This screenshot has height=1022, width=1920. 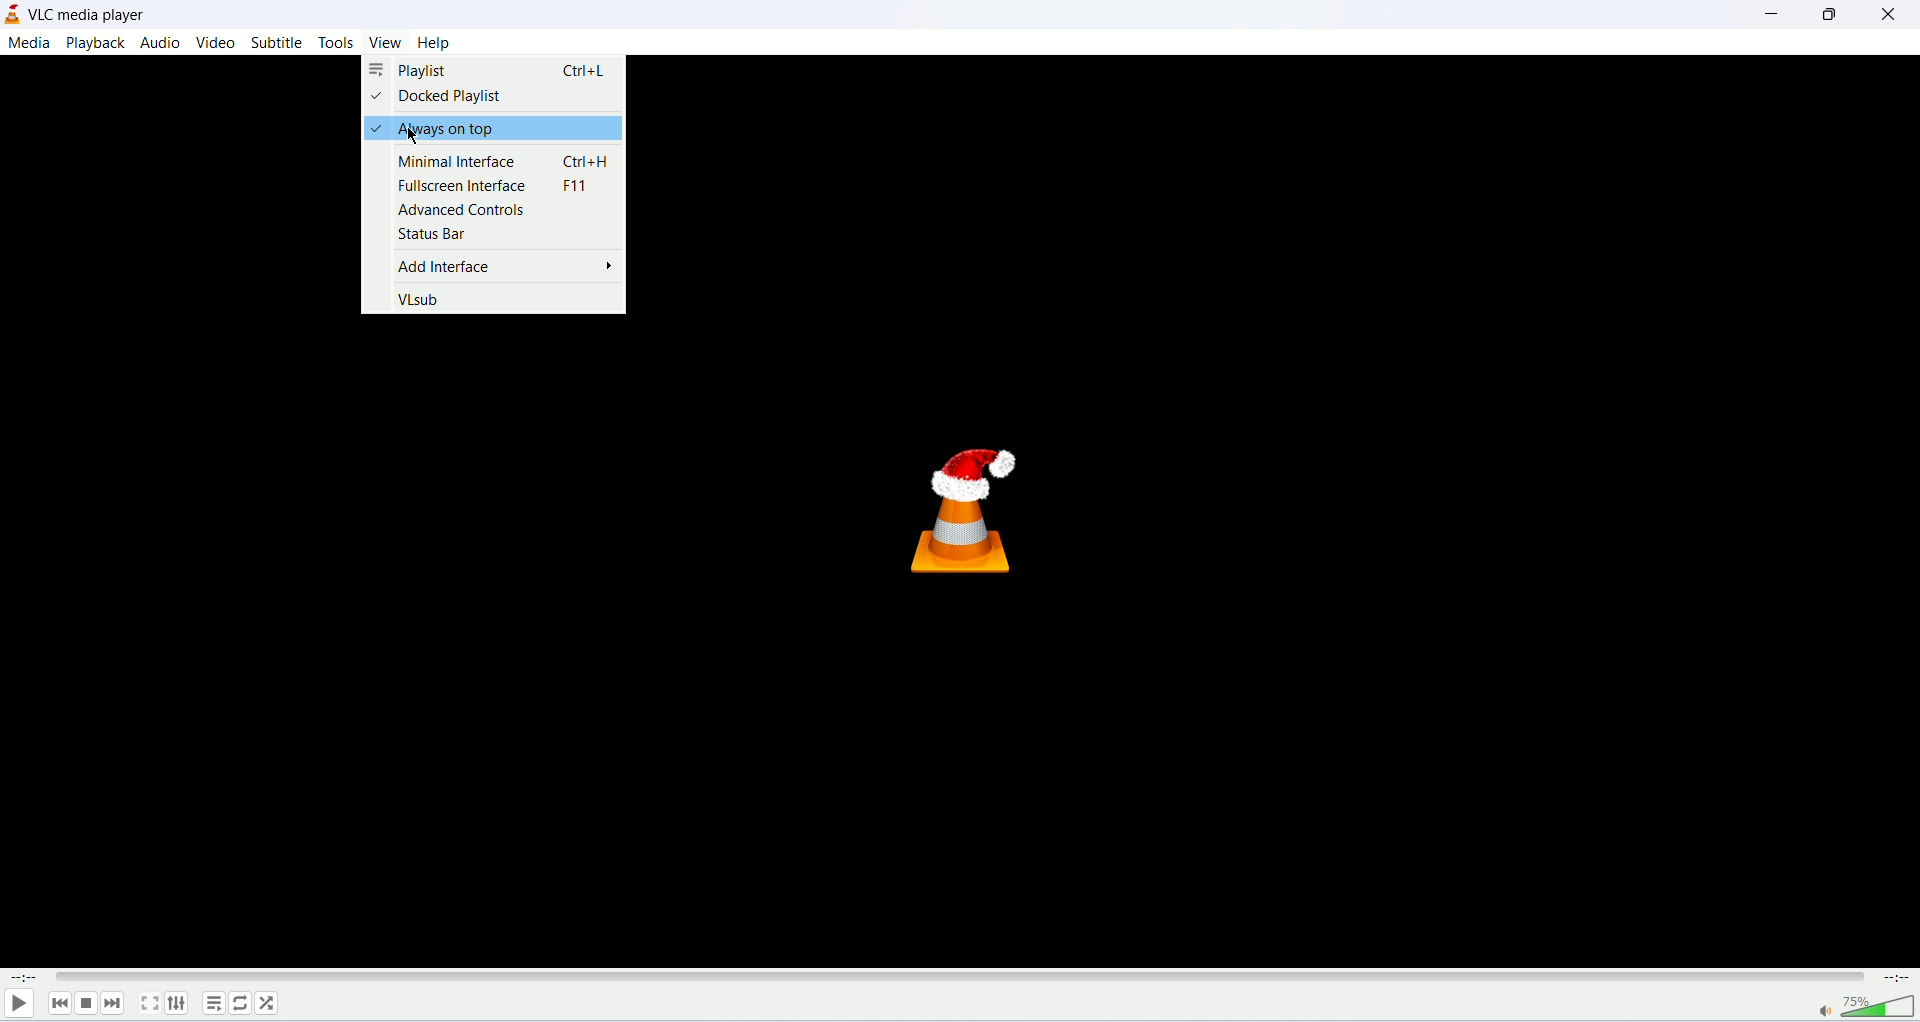 I want to click on minimize, so click(x=1771, y=16).